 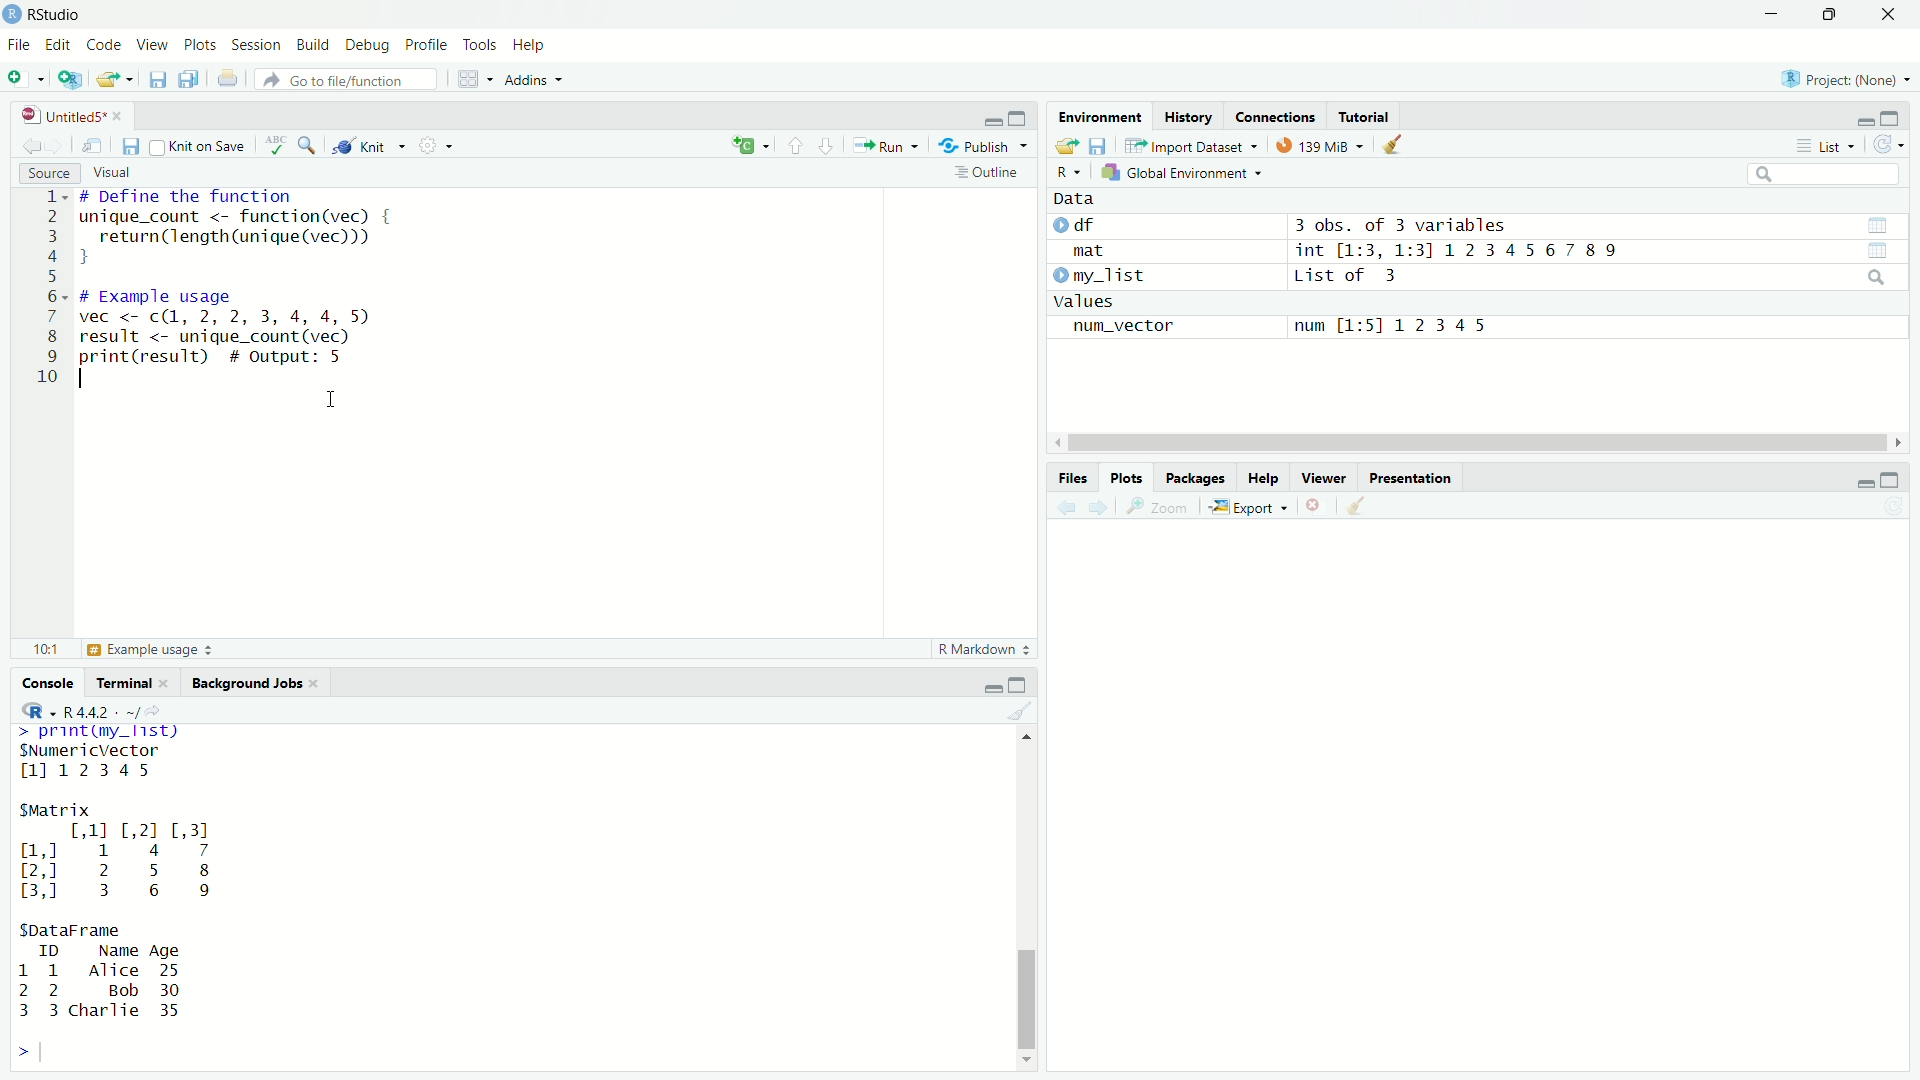 I want to click on cursor, so click(x=329, y=400).